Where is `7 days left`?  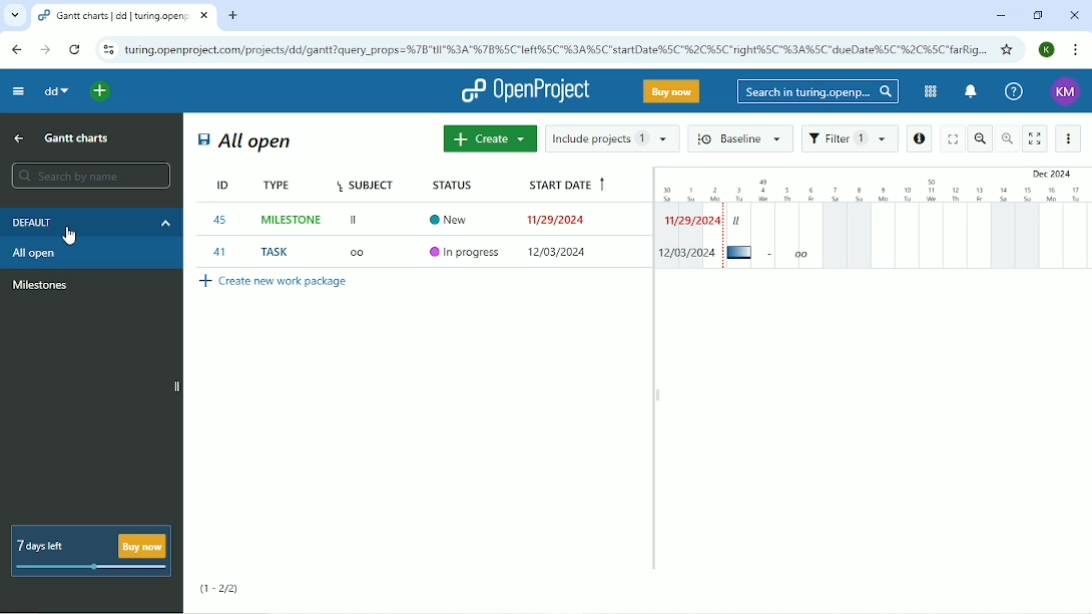 7 days left is located at coordinates (90, 552).